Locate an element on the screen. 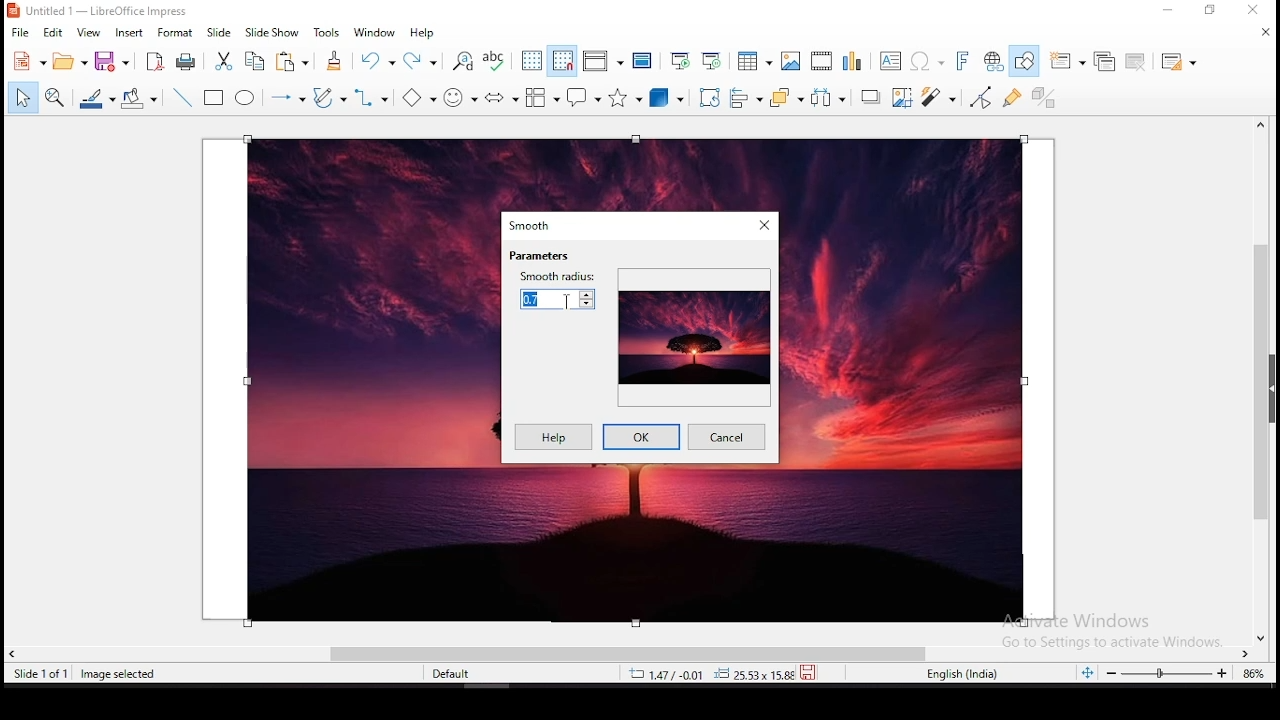 The height and width of the screenshot is (720, 1280). insert fontwork text is located at coordinates (964, 60).